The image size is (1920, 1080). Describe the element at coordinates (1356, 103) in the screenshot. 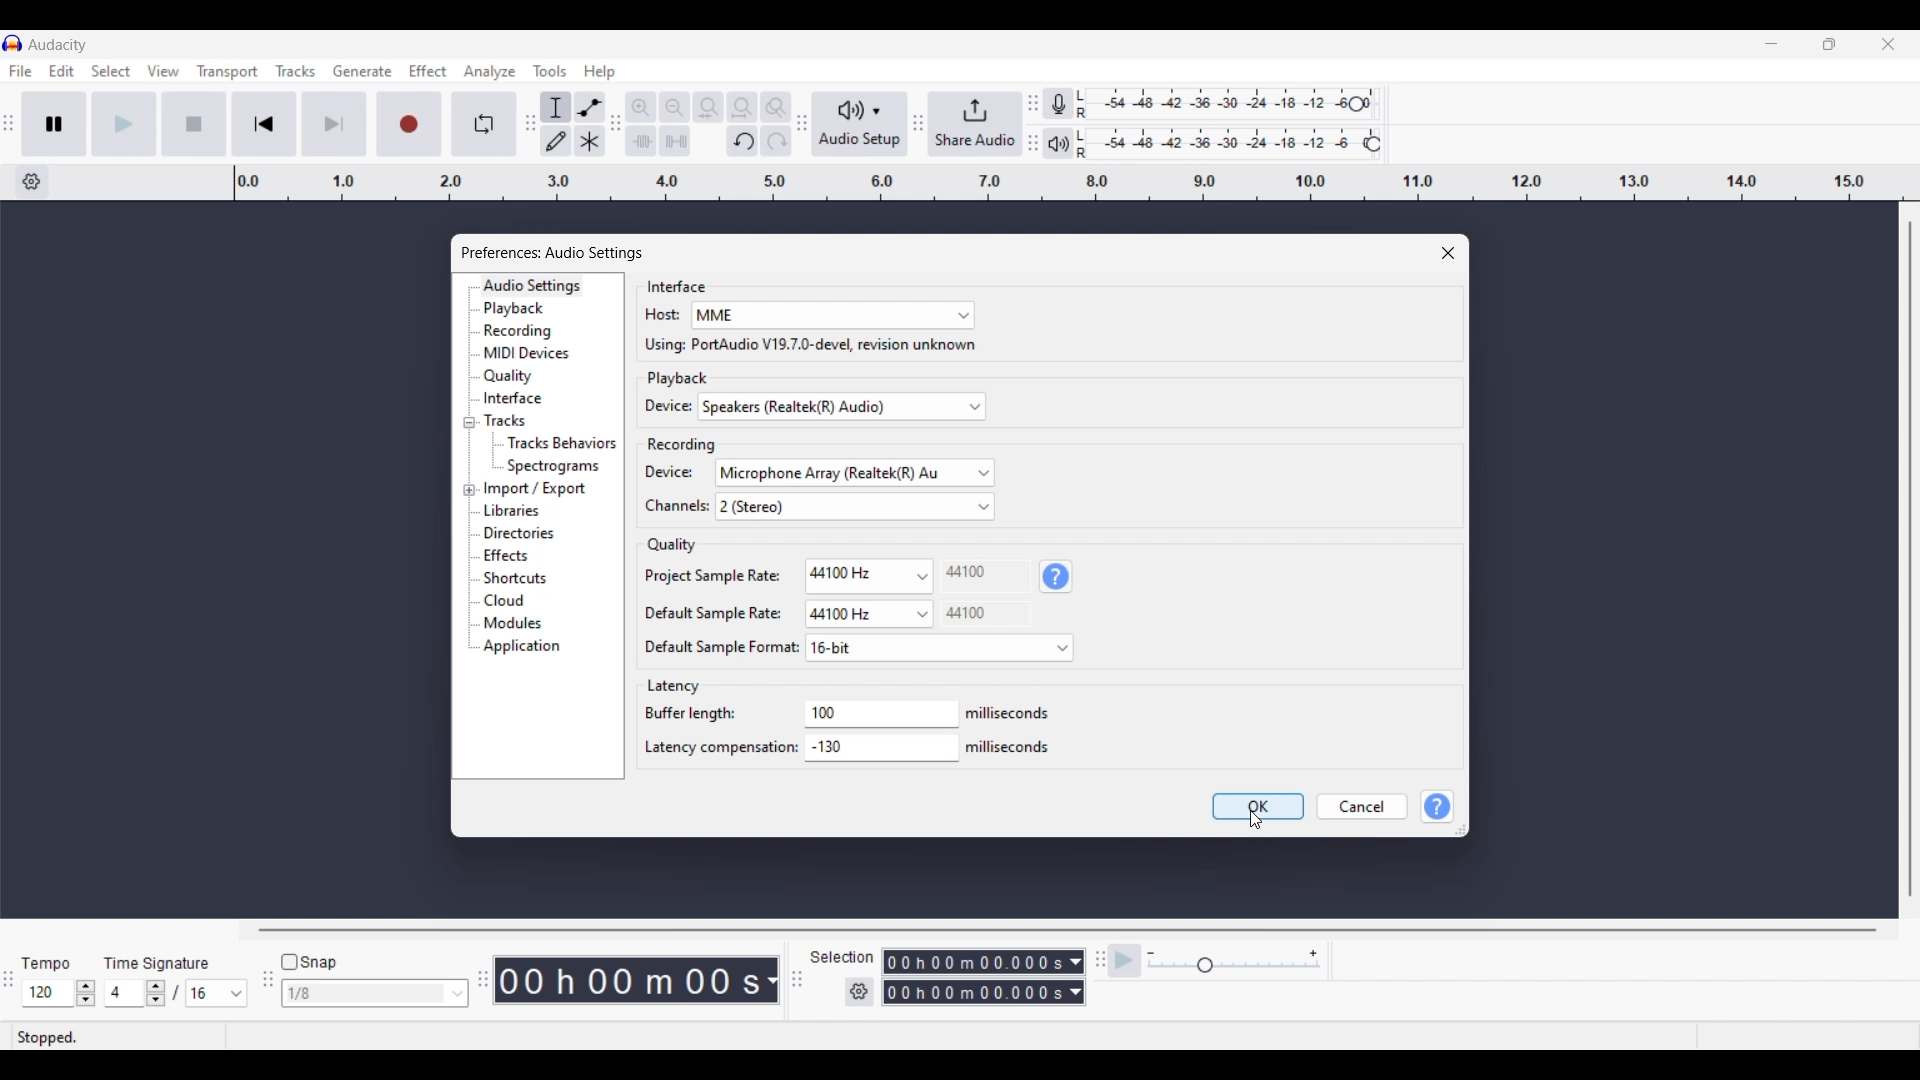

I see `Change recording level` at that location.